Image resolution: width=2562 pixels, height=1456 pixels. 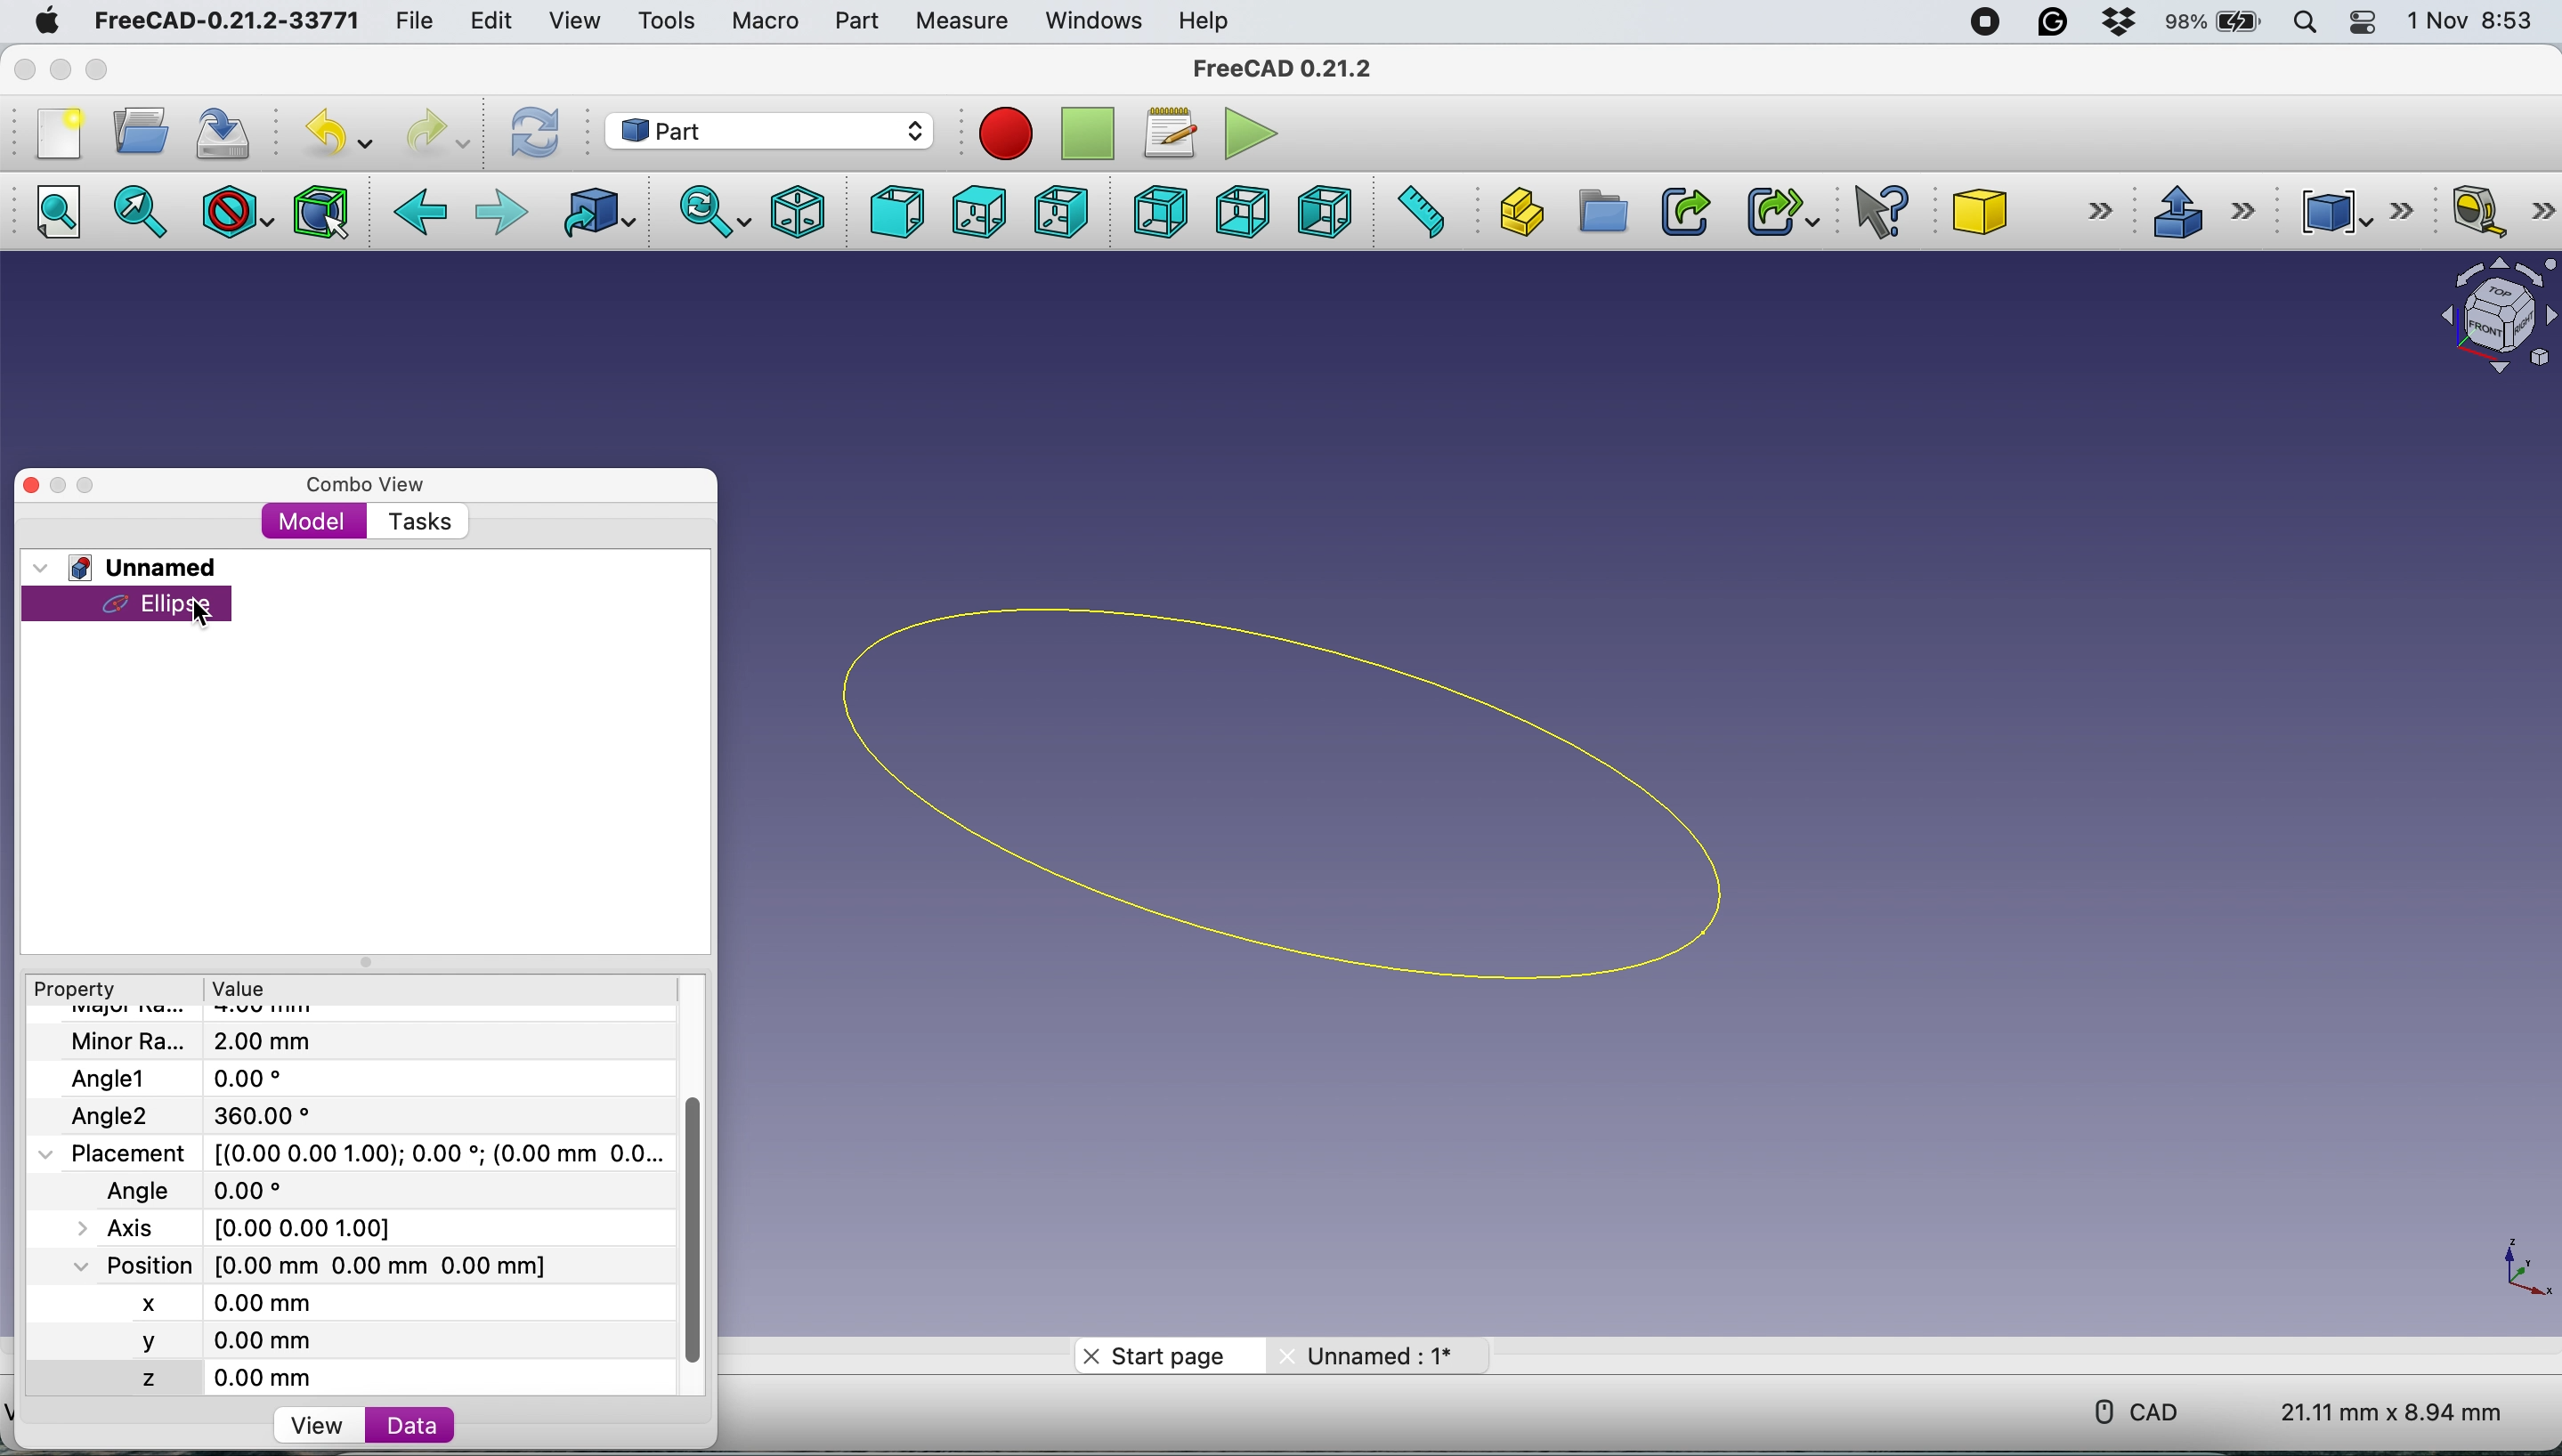 What do you see at coordinates (202, 1042) in the screenshot?
I see `file name` at bounding box center [202, 1042].